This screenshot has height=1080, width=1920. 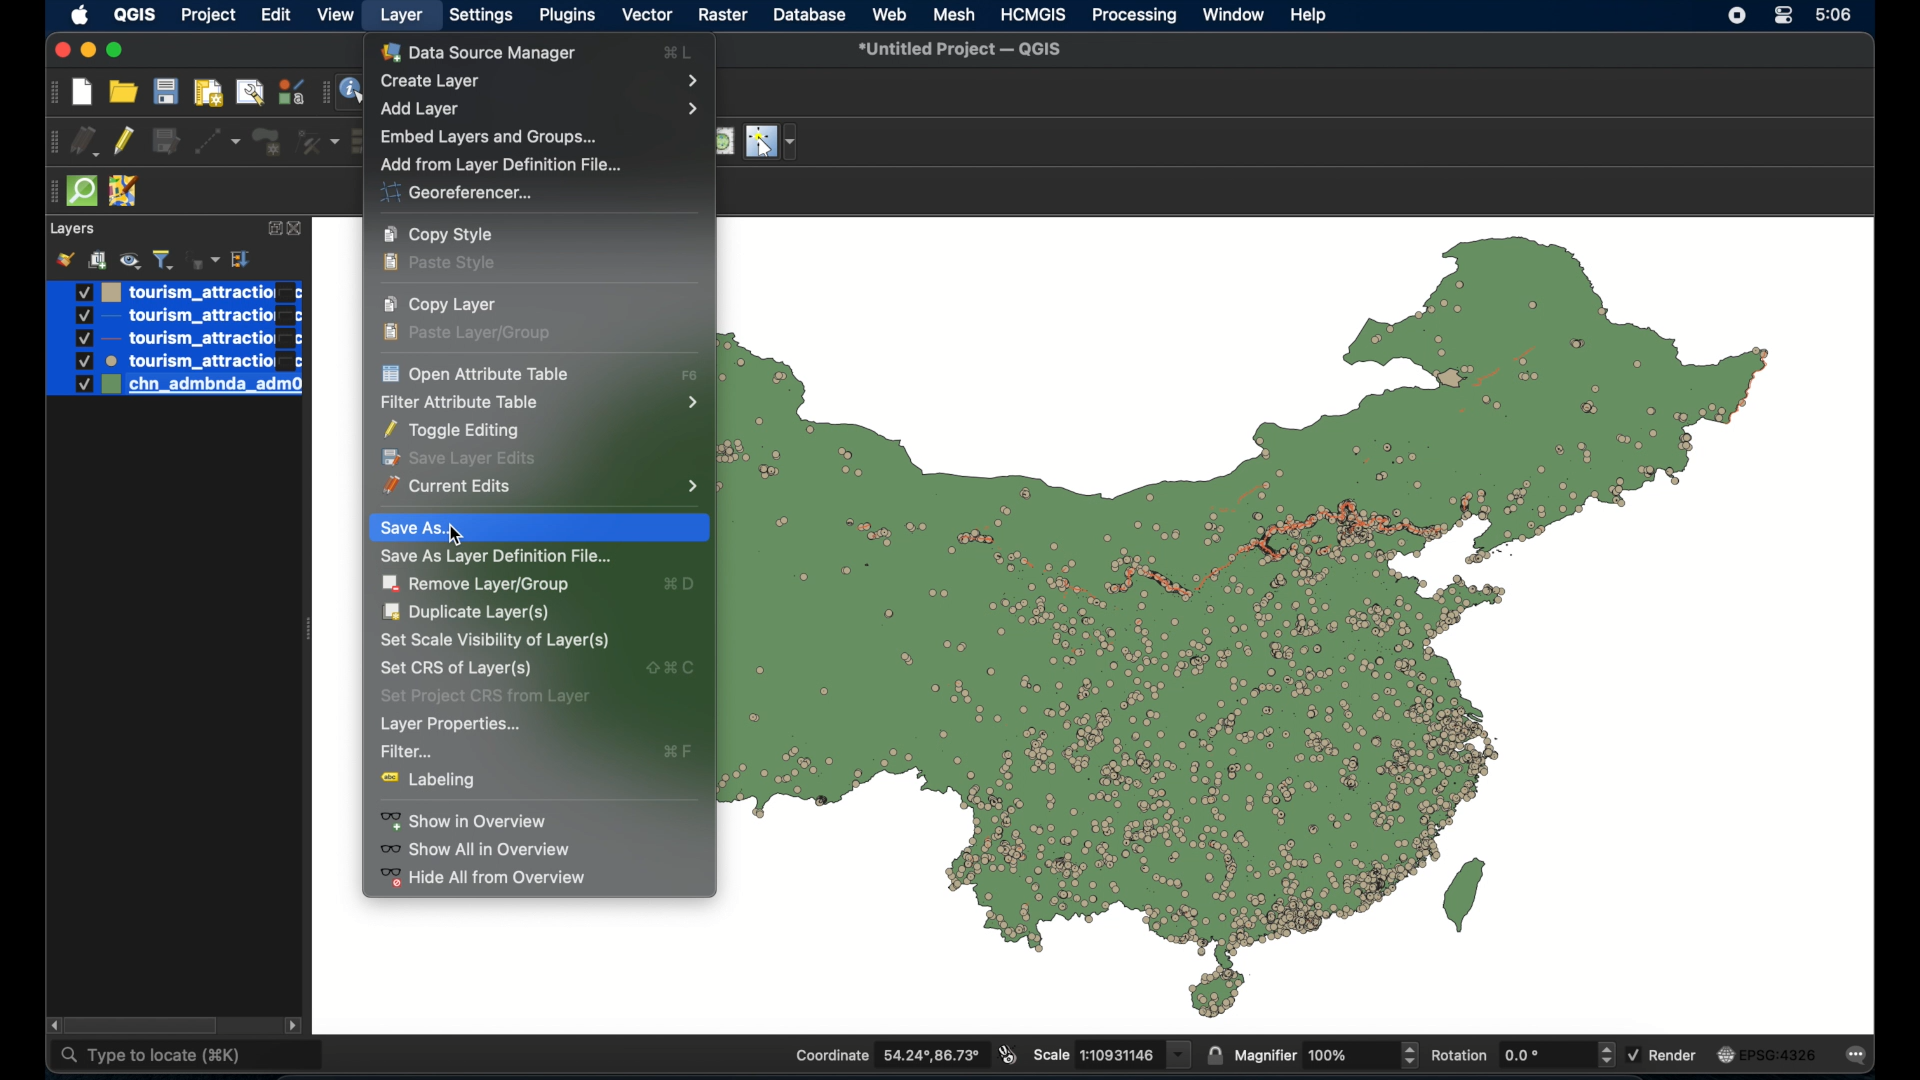 I want to click on switches mouse to a configurable pointer, so click(x=775, y=142).